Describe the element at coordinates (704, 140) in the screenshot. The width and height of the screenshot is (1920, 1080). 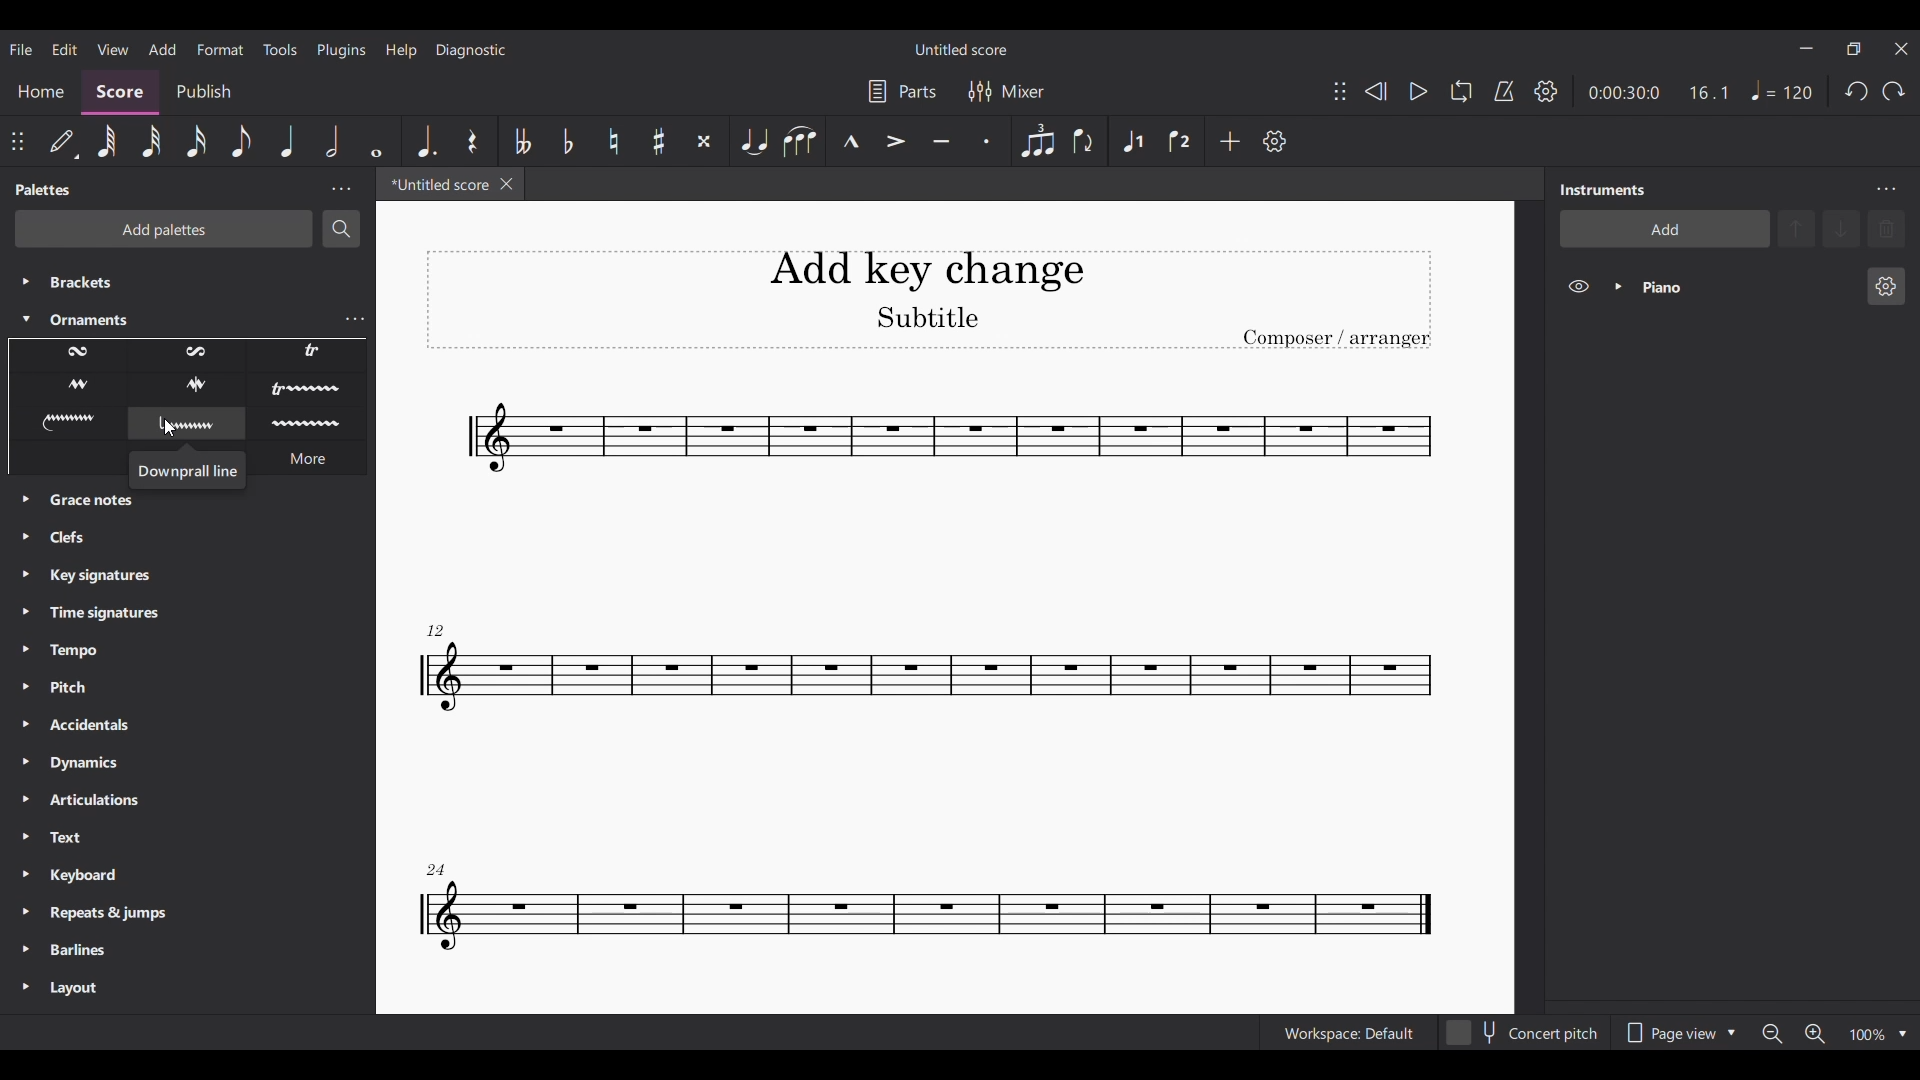
I see `Toggle double sharp` at that location.